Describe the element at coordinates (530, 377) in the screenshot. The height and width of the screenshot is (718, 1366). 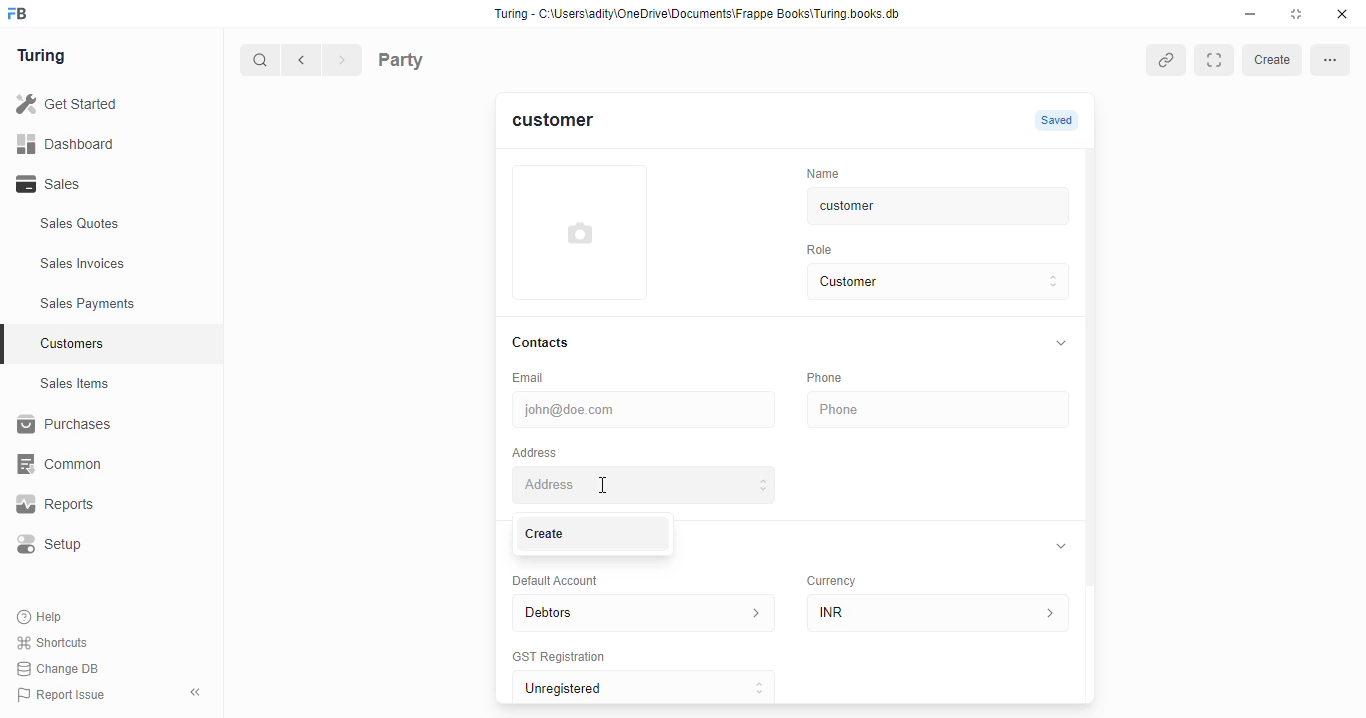
I see `Email` at that location.